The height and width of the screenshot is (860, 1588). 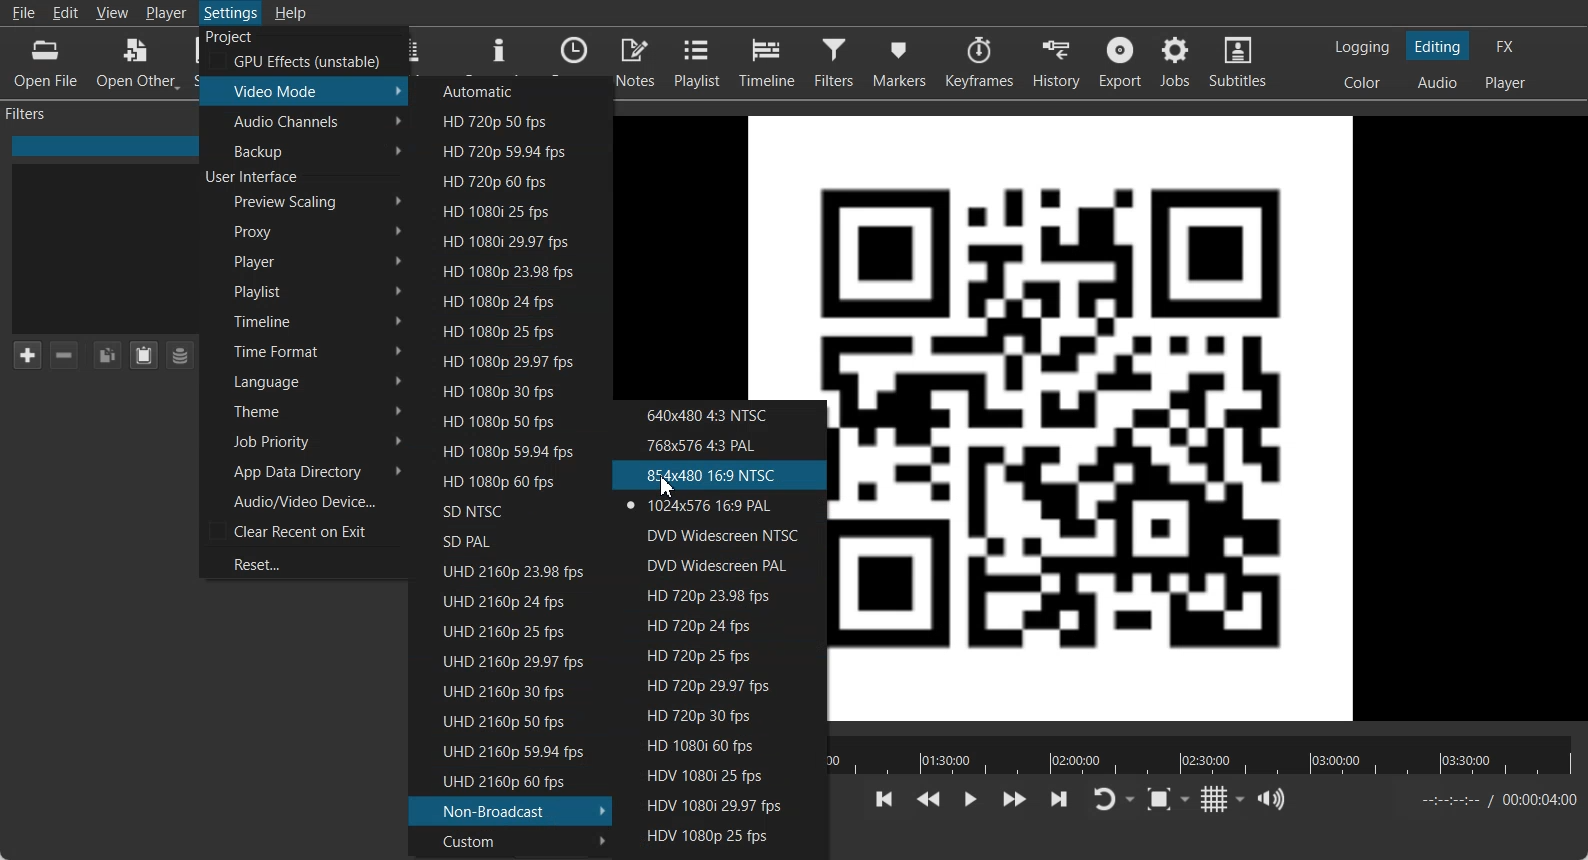 I want to click on HD 1080p 23.98 fps, so click(x=507, y=270).